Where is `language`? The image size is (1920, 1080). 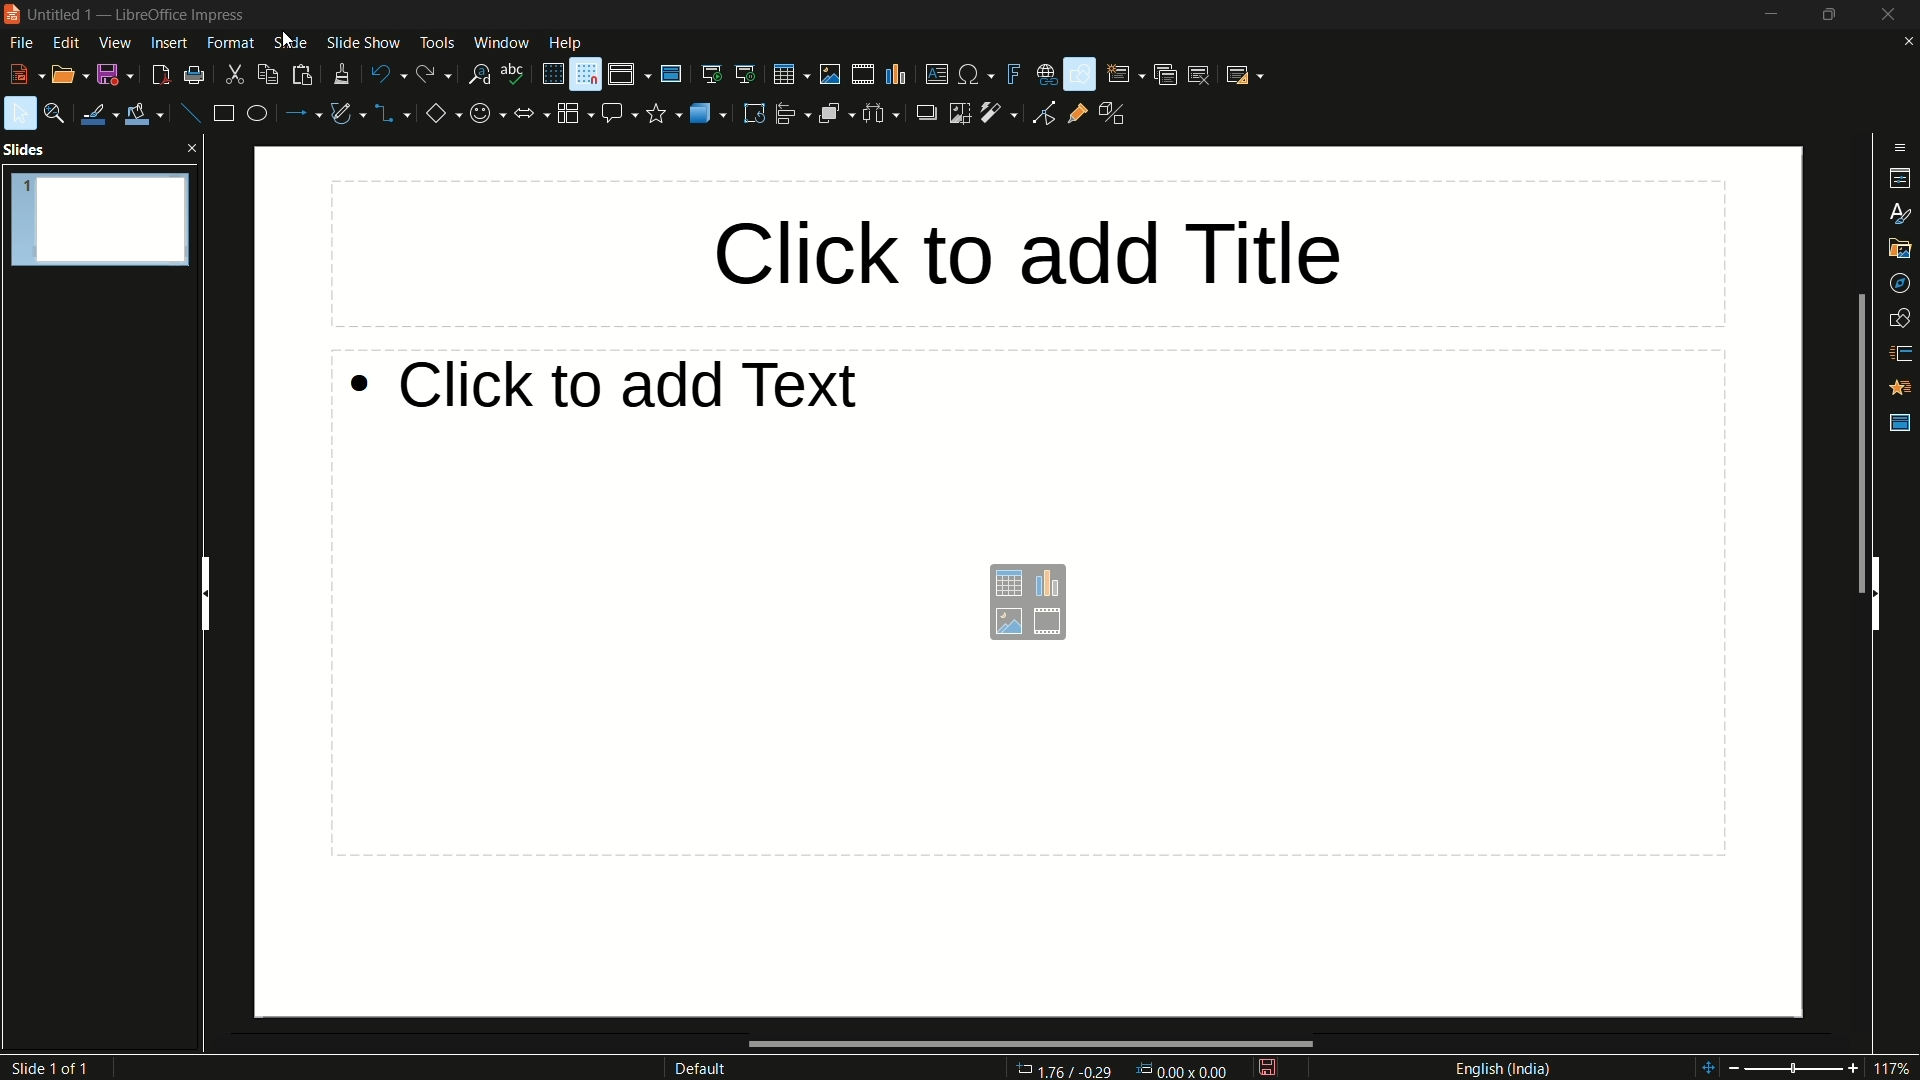 language is located at coordinates (1507, 1068).